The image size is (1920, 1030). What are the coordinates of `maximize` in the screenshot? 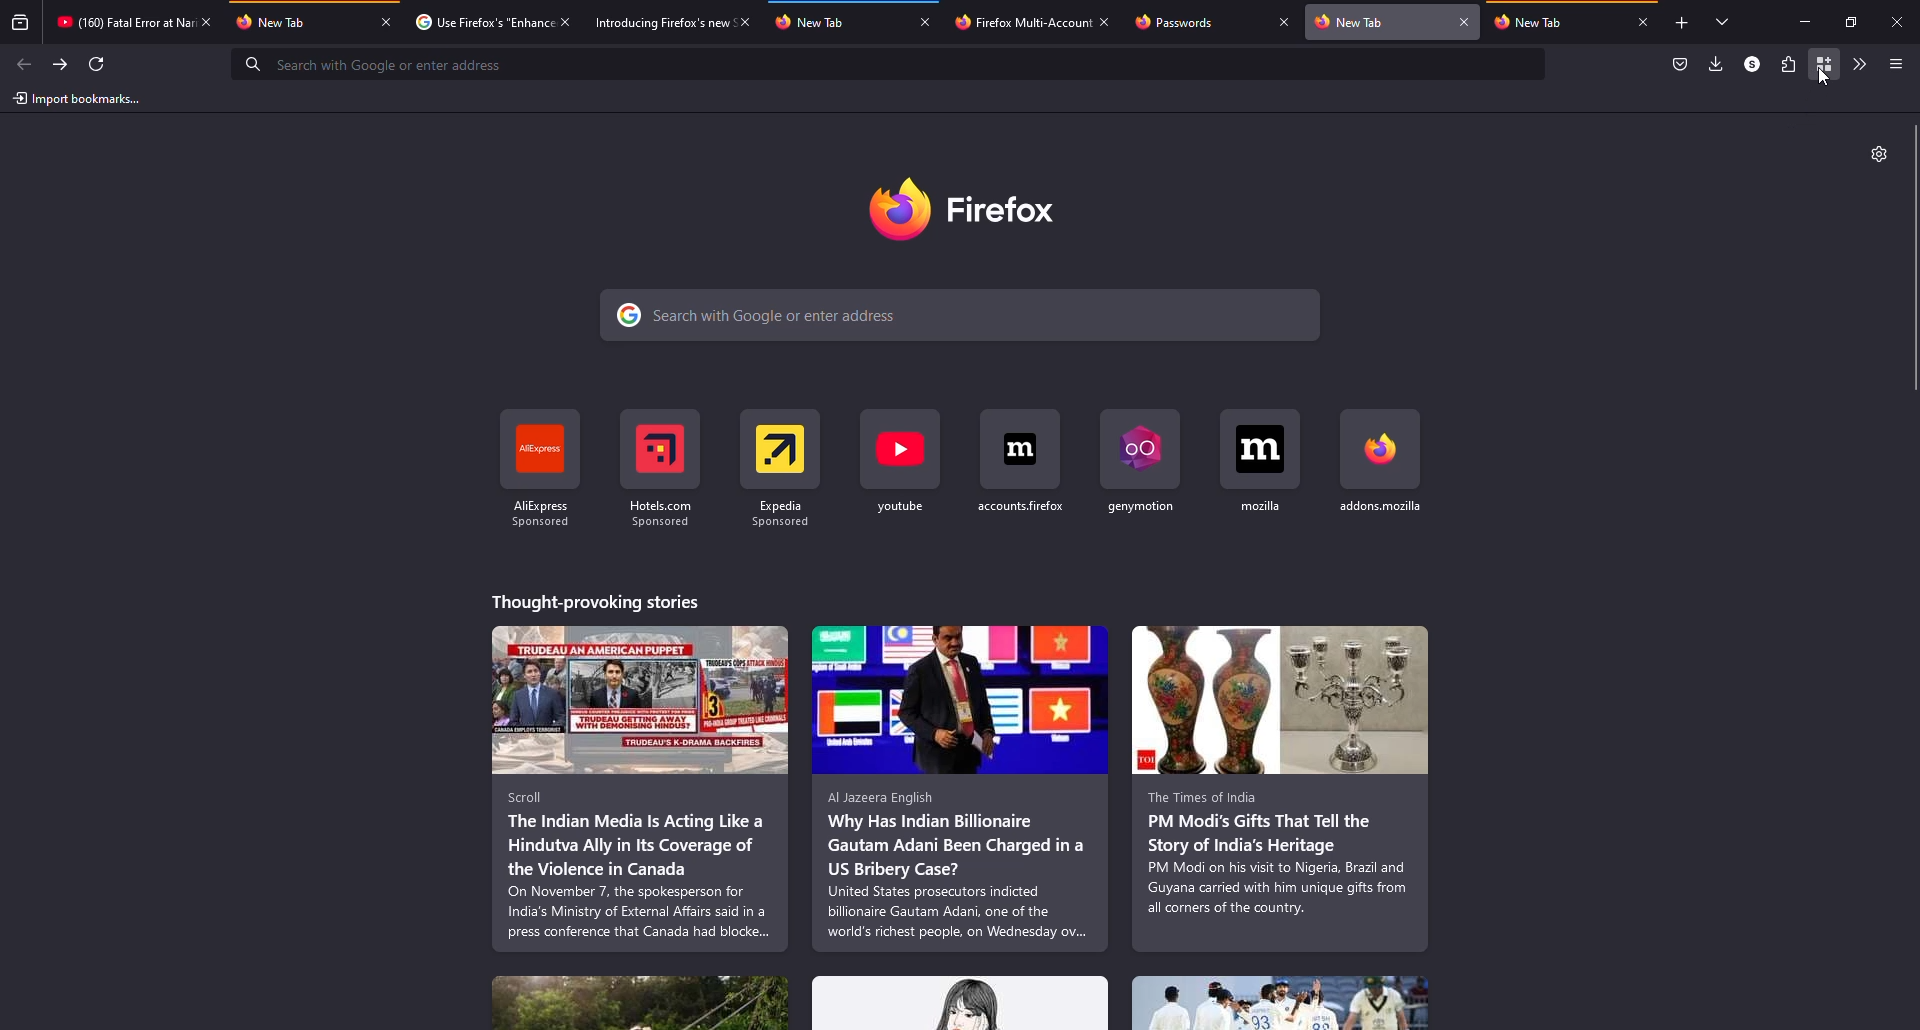 It's located at (1851, 21).